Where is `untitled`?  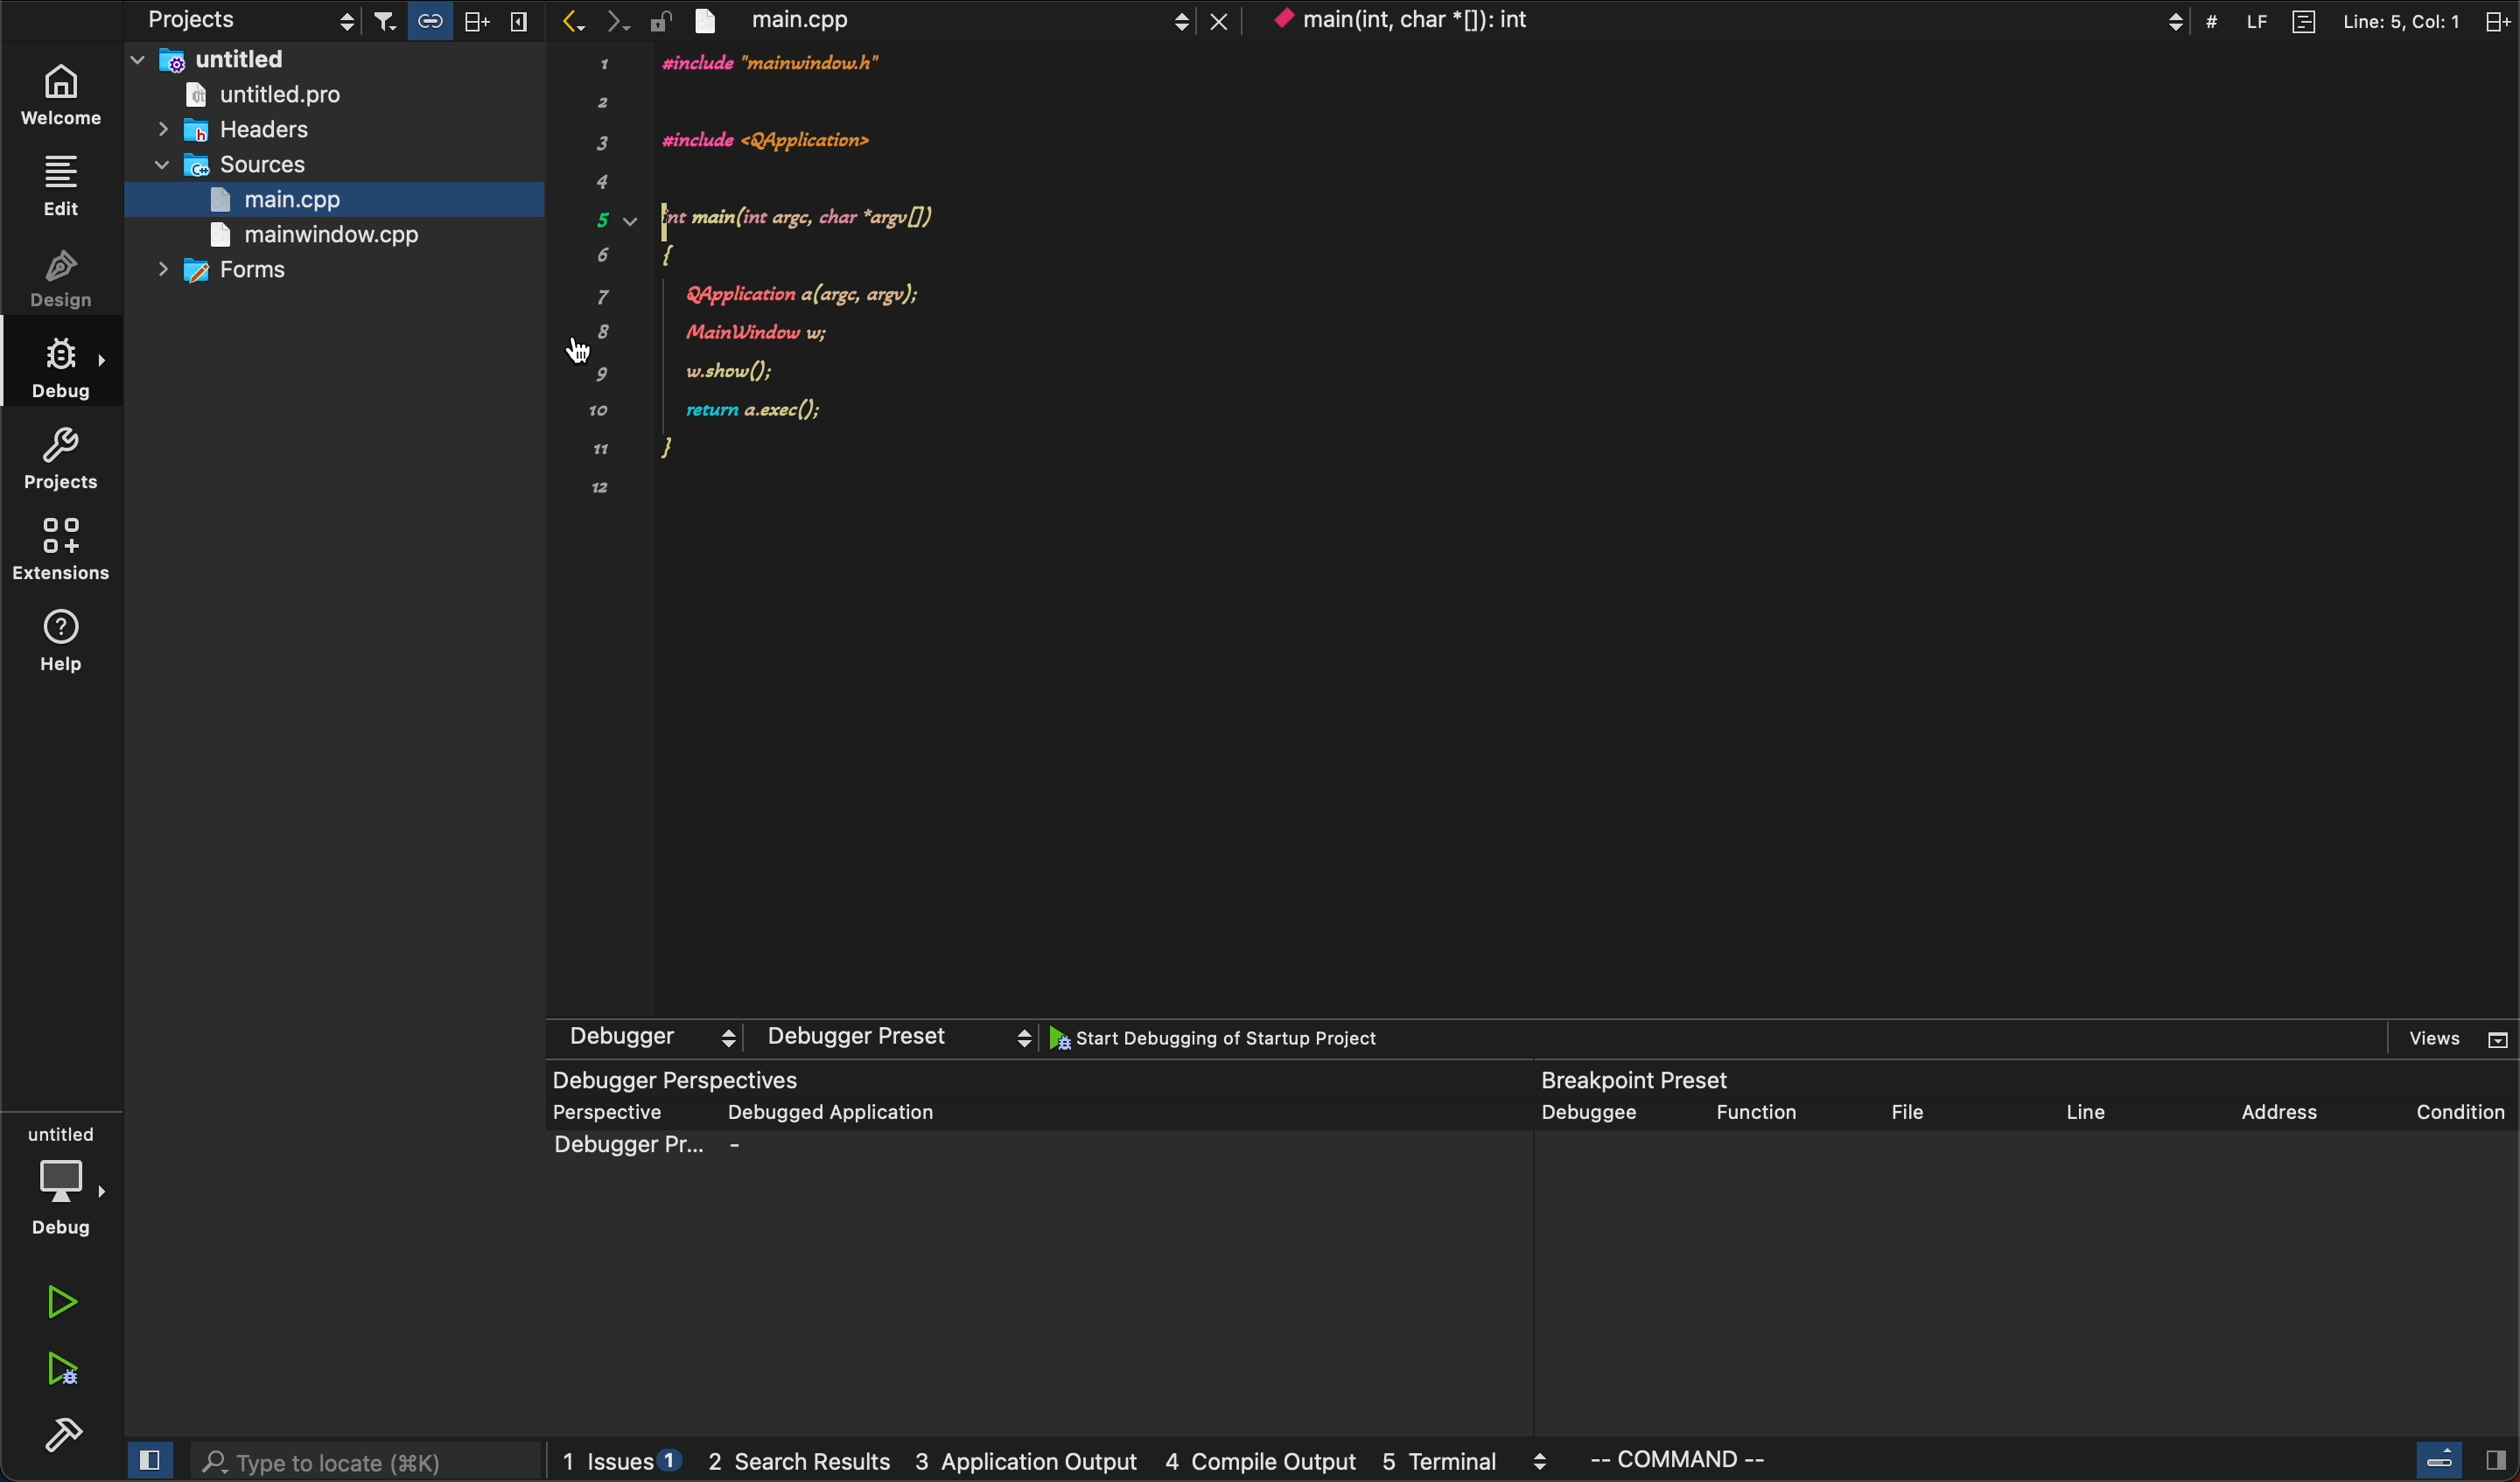
untitled is located at coordinates (330, 59).